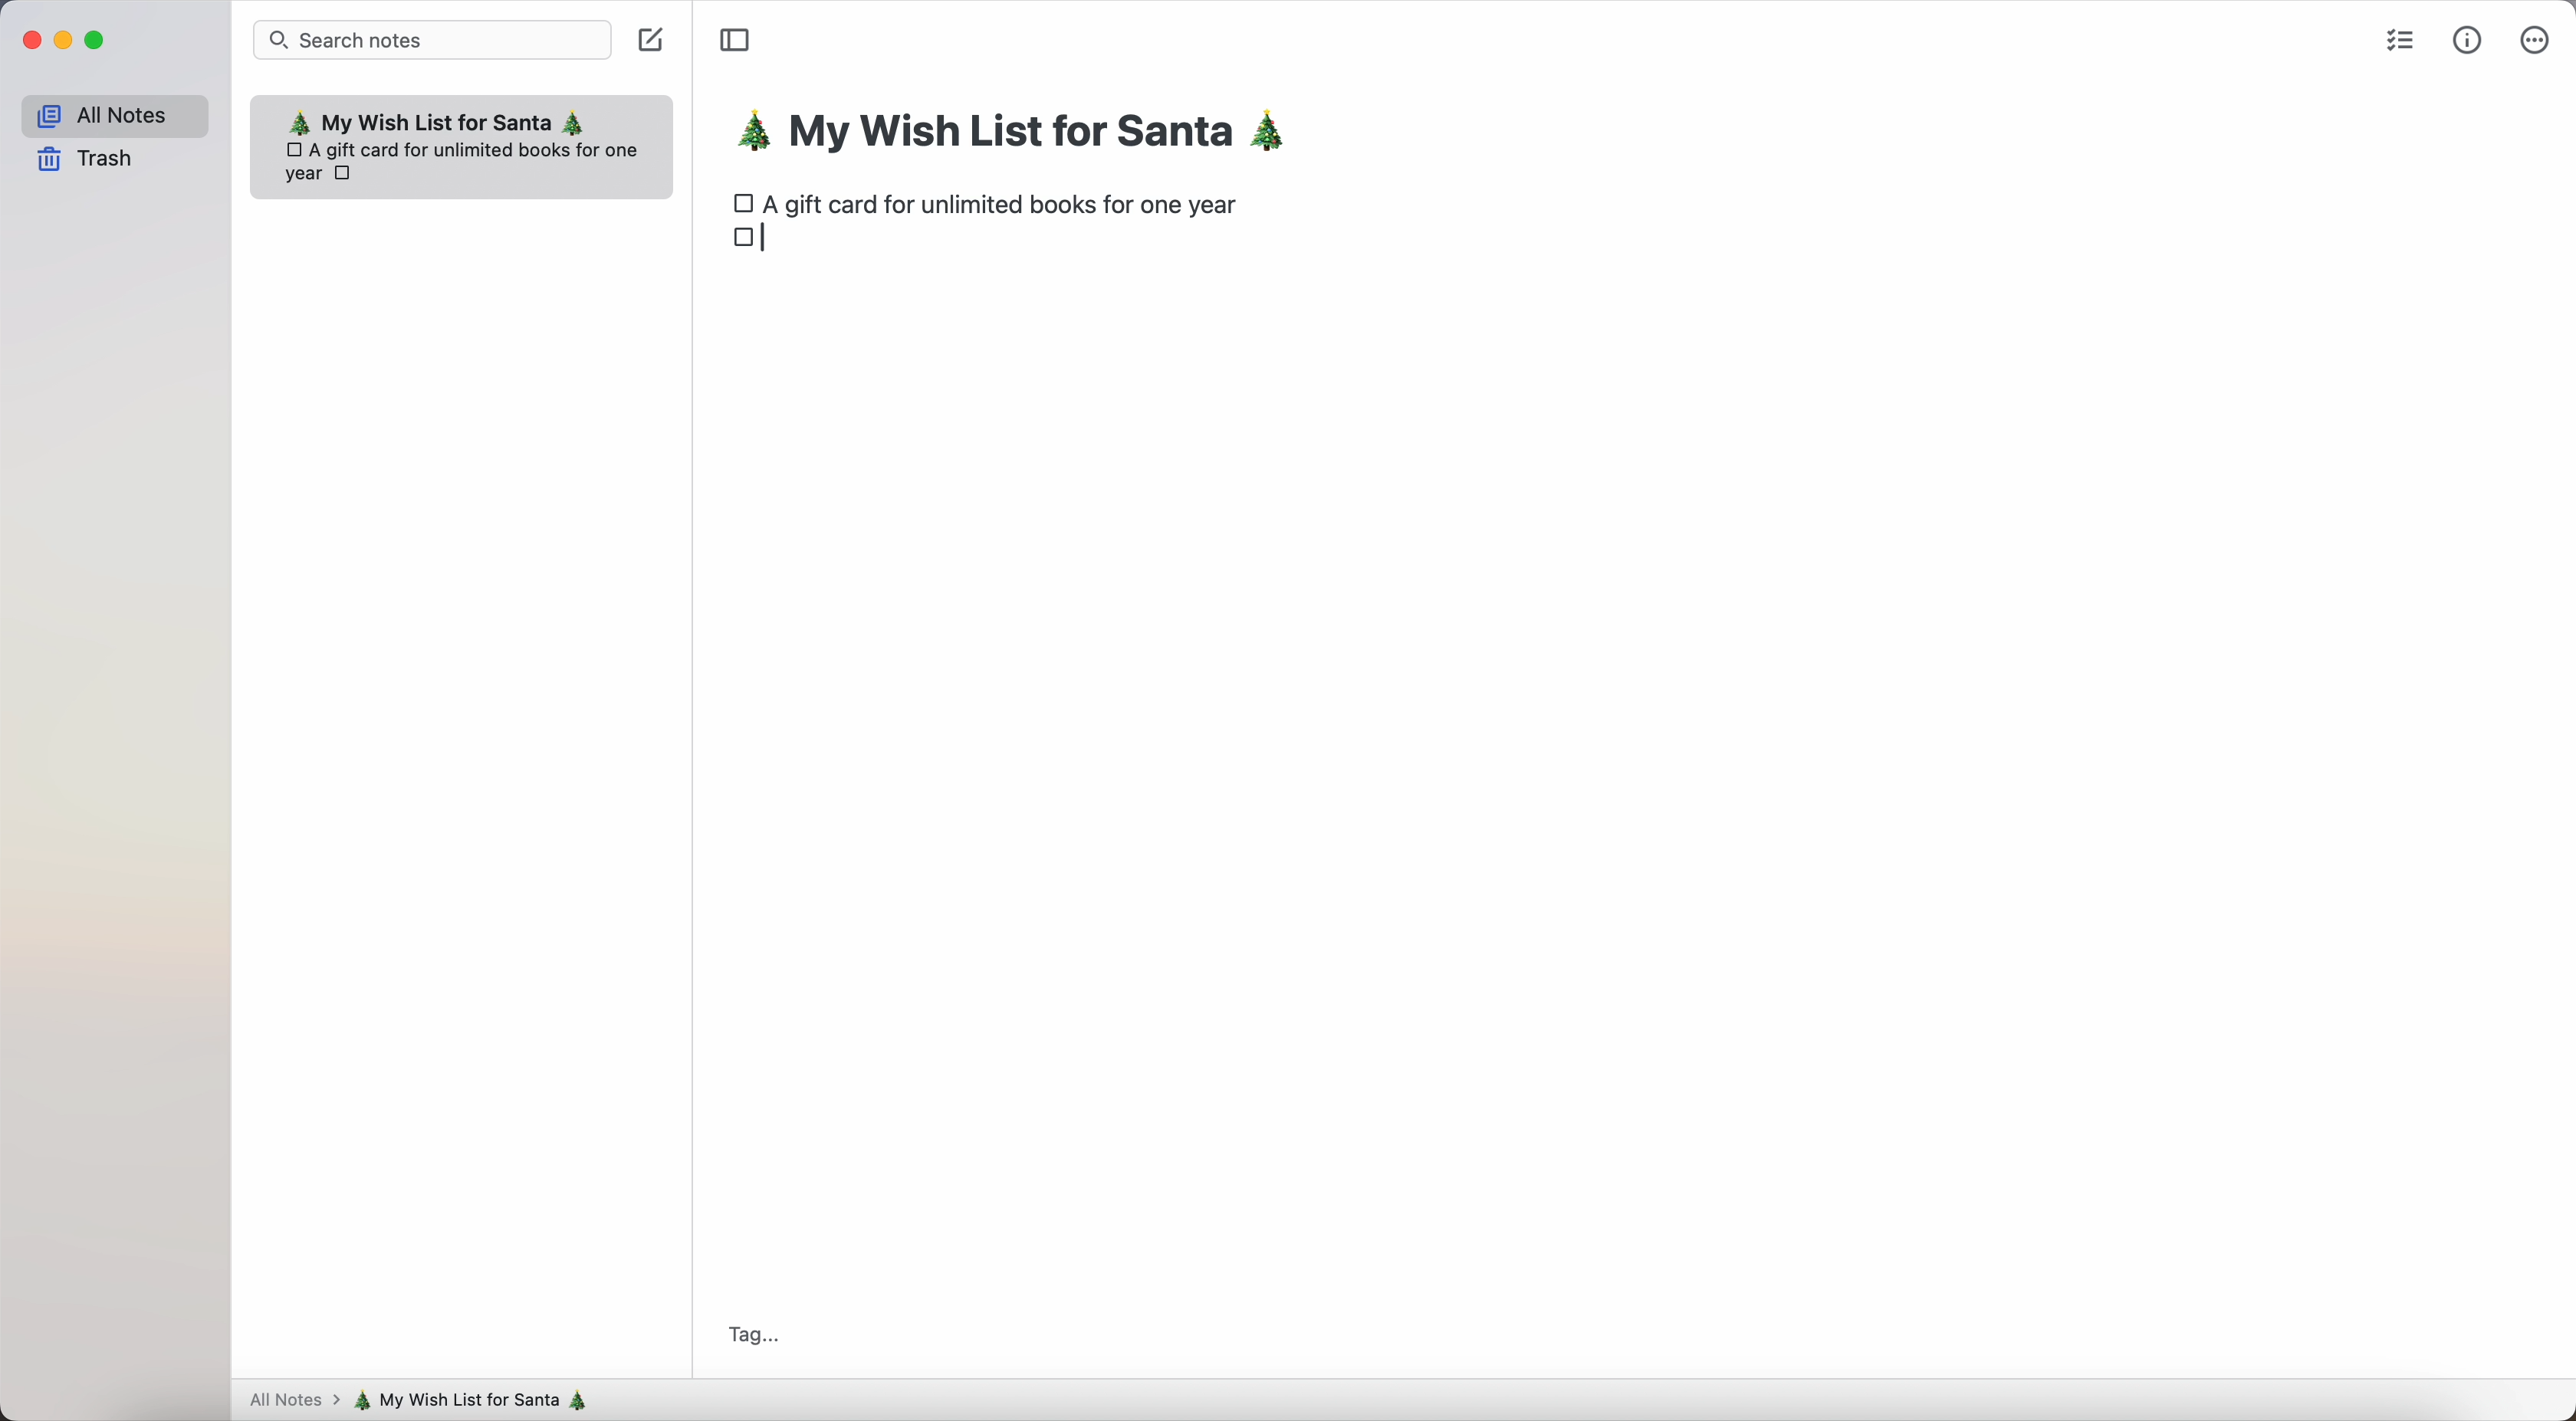  Describe the element at coordinates (113, 112) in the screenshot. I see `all notes` at that location.